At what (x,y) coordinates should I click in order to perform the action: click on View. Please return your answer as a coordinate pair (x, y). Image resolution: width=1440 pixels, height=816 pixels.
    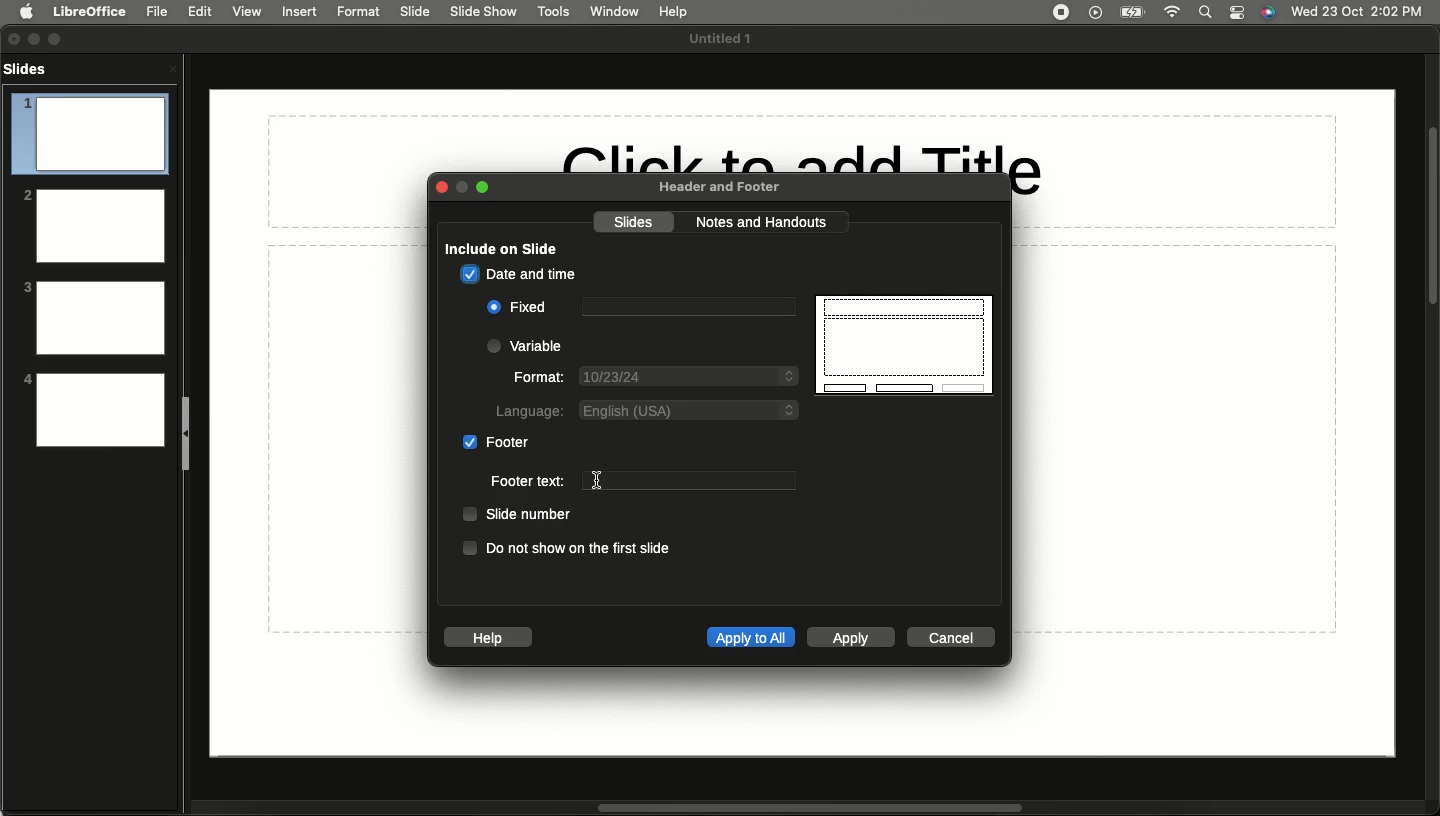
    Looking at the image, I should click on (246, 11).